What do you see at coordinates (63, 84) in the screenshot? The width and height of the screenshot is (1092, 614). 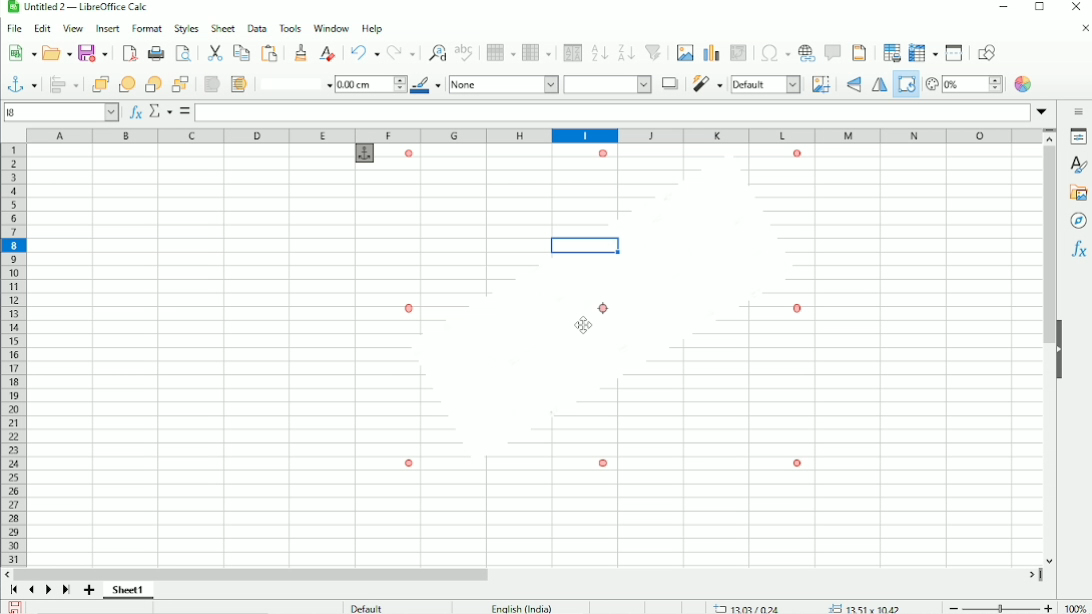 I see `Align objects` at bounding box center [63, 84].